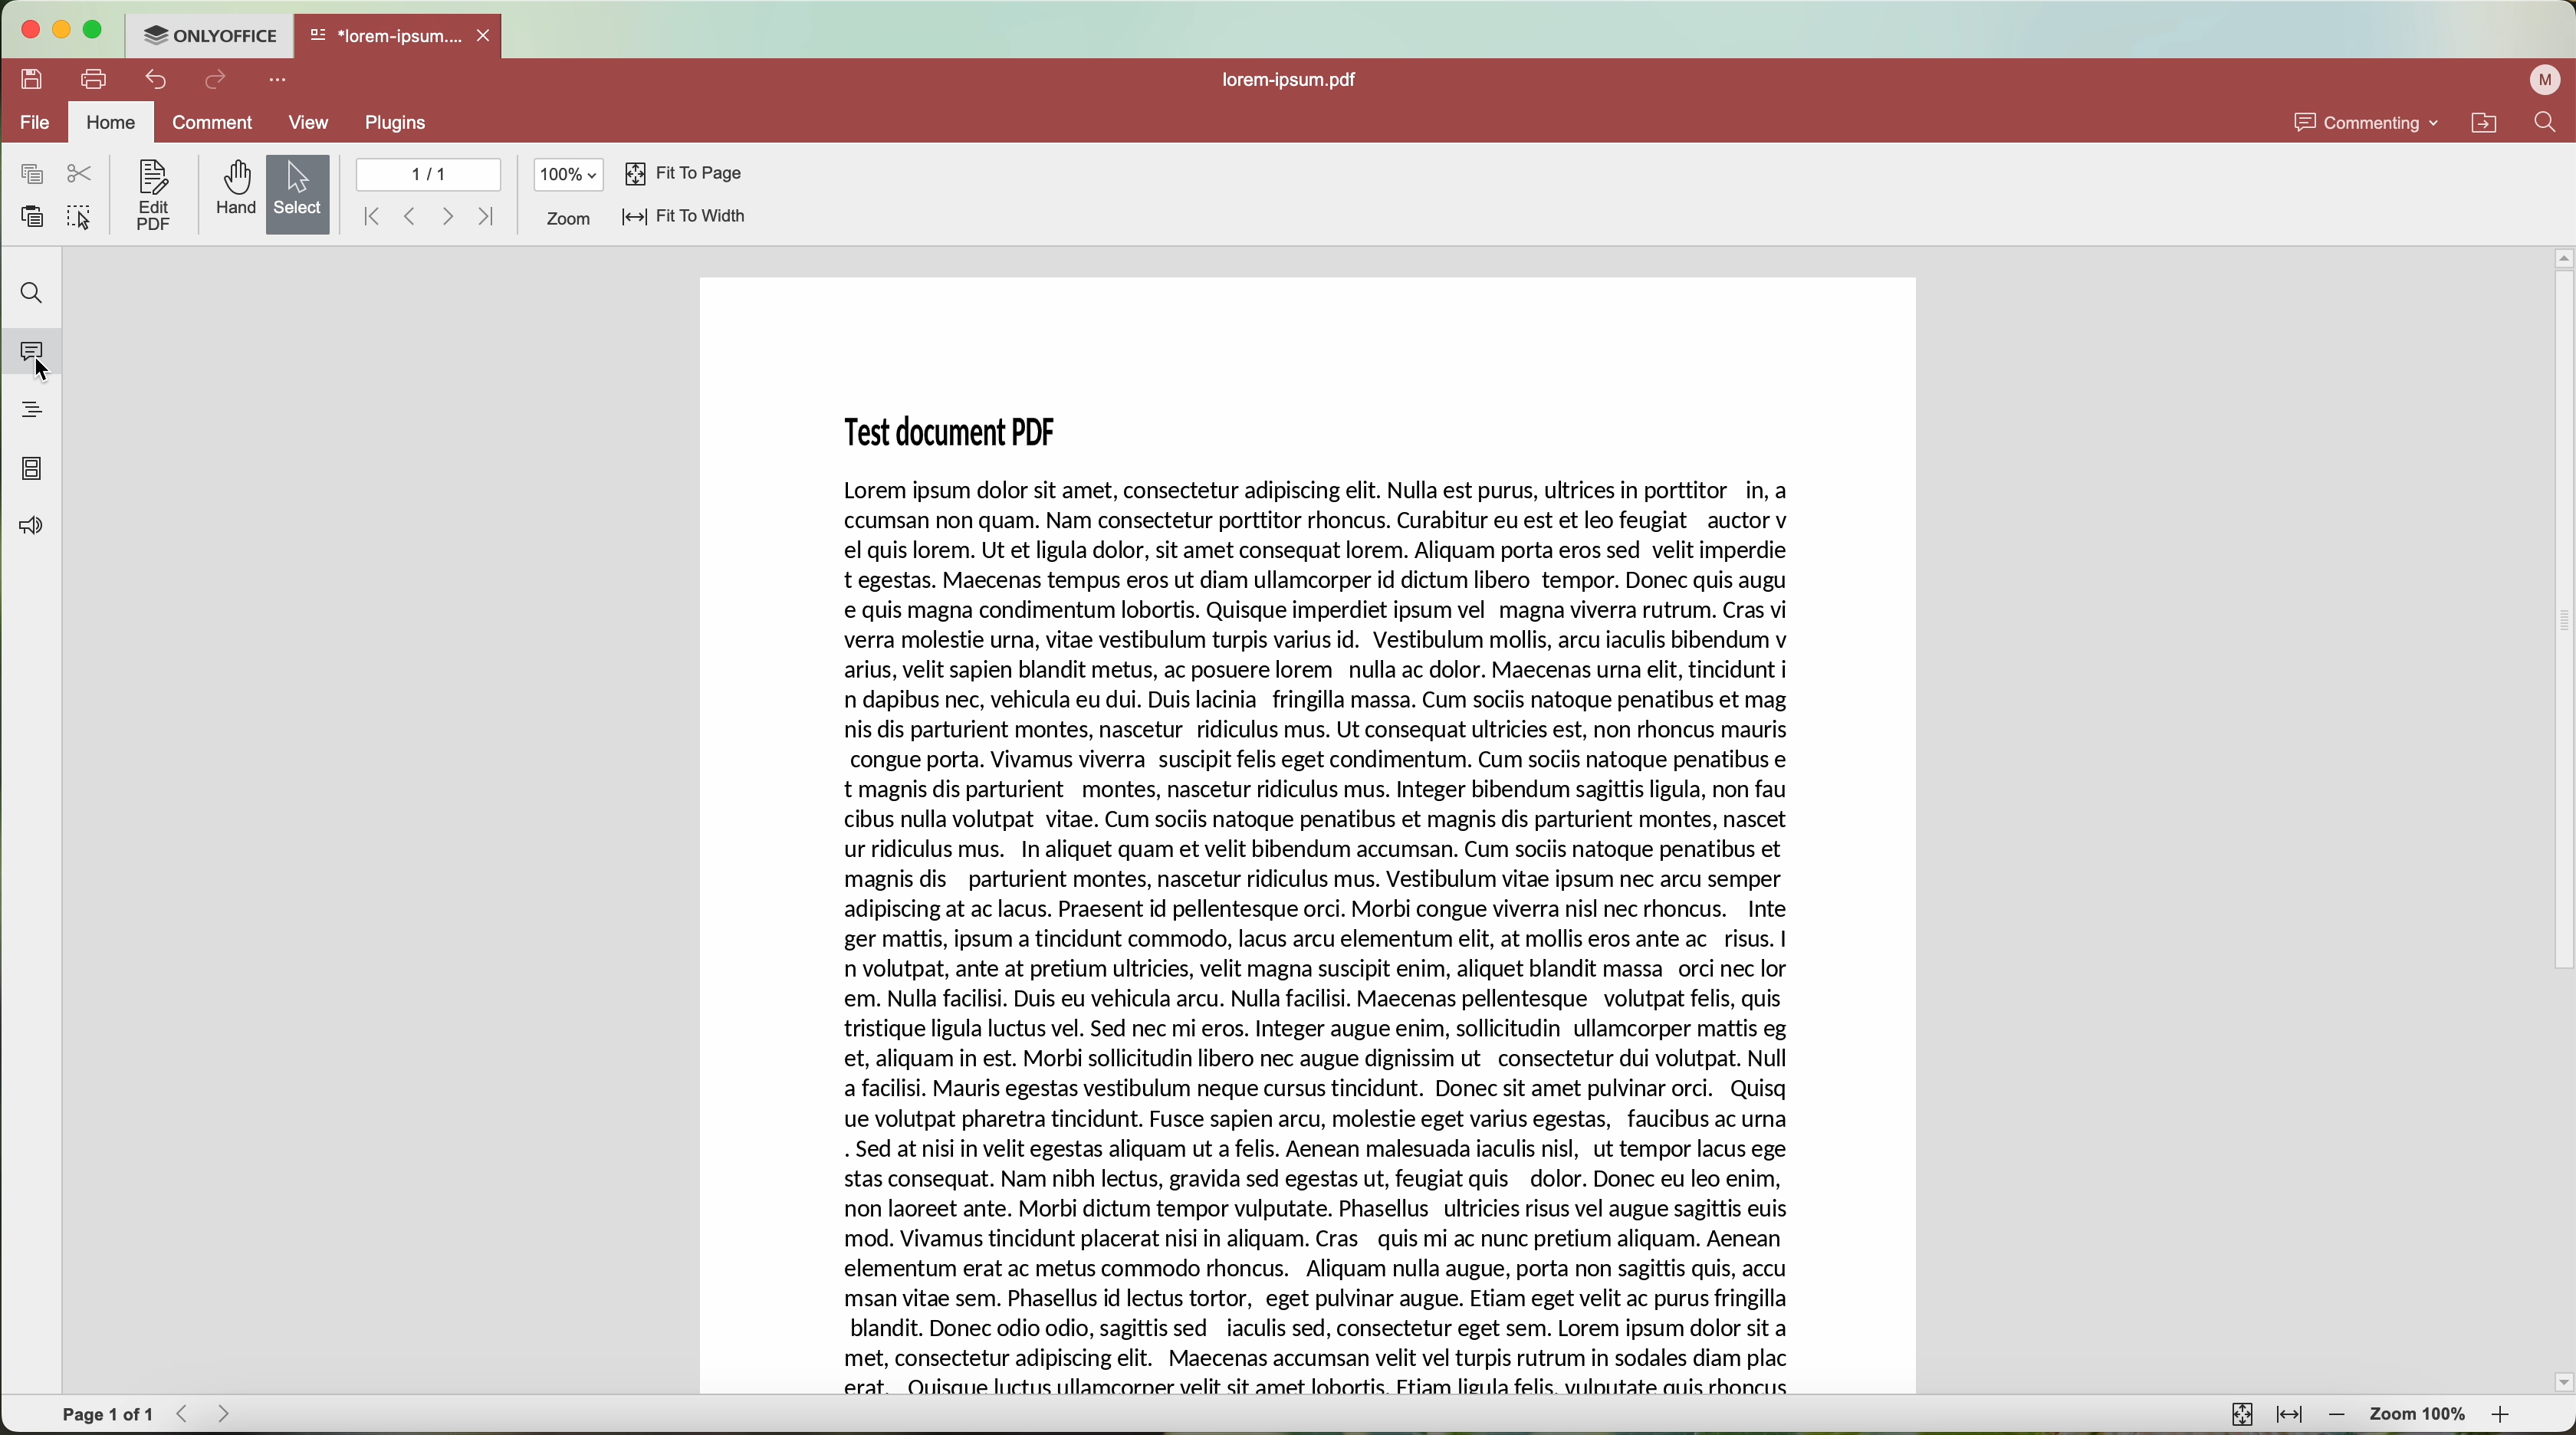  Describe the element at coordinates (1309, 835) in the screenshot. I see `test document PDF` at that location.